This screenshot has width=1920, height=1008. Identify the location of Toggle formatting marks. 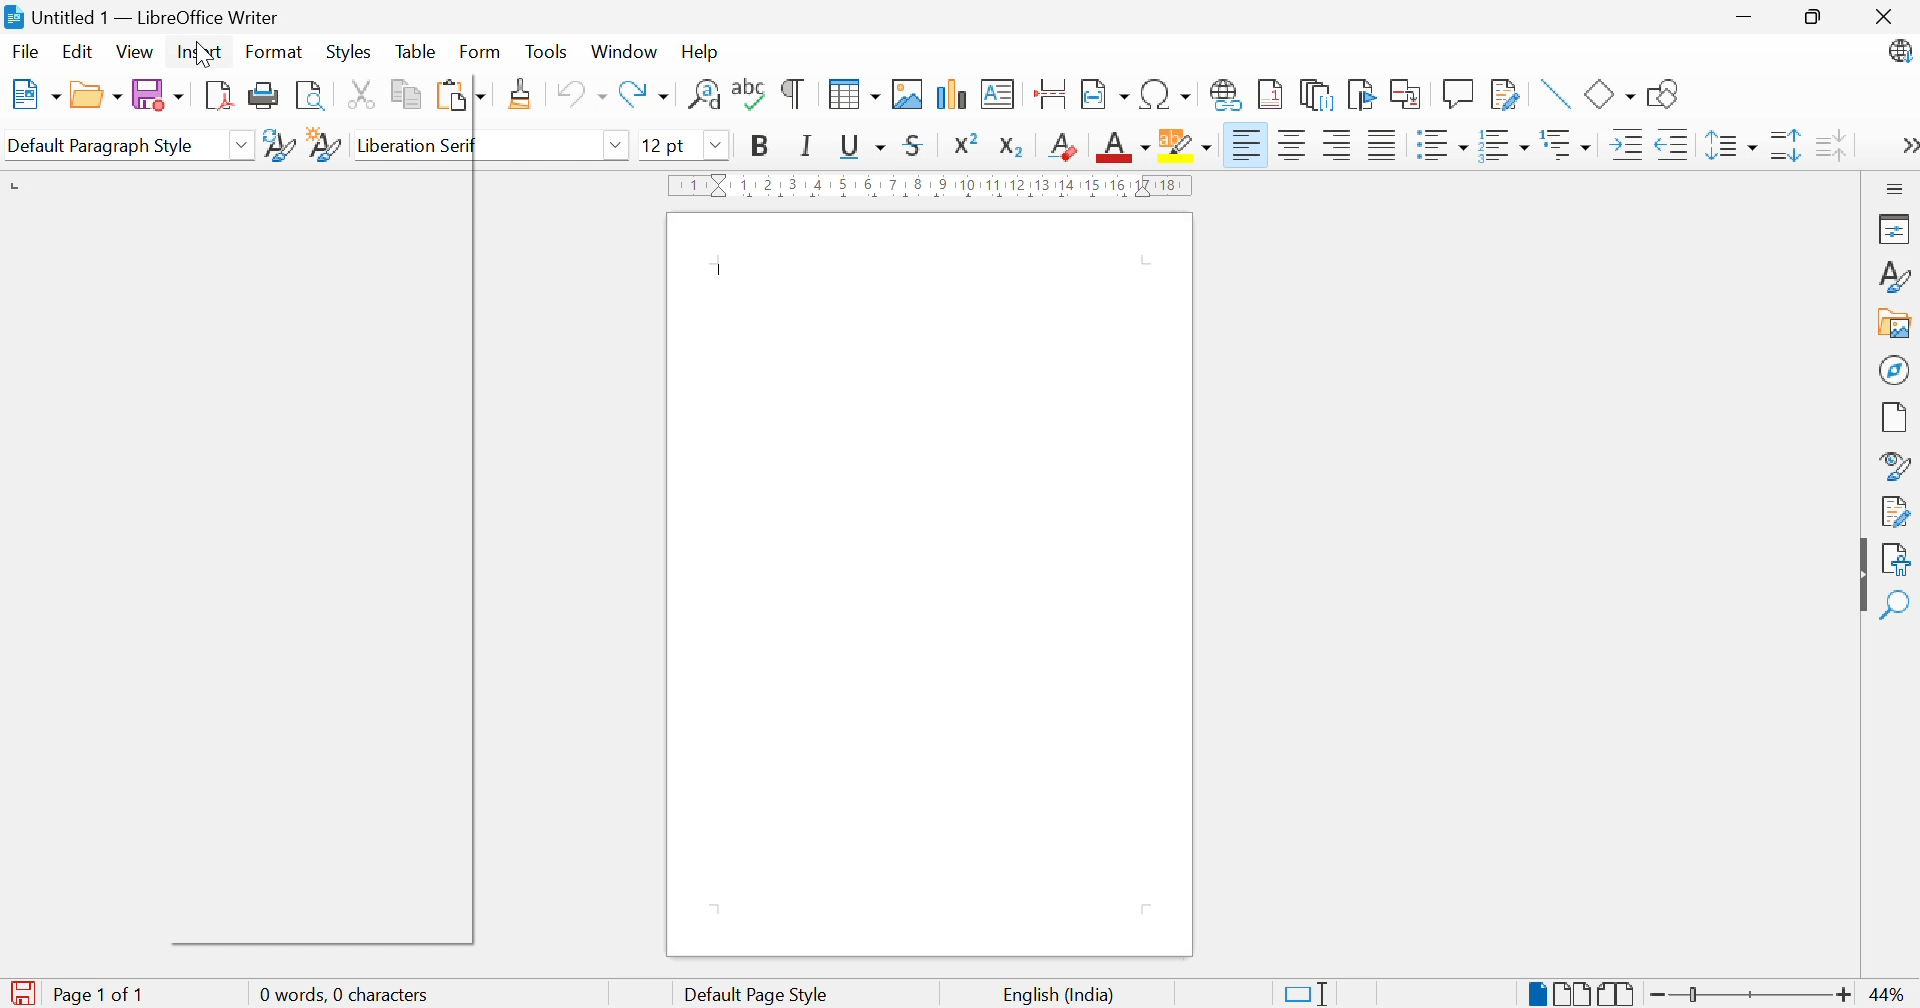
(793, 94).